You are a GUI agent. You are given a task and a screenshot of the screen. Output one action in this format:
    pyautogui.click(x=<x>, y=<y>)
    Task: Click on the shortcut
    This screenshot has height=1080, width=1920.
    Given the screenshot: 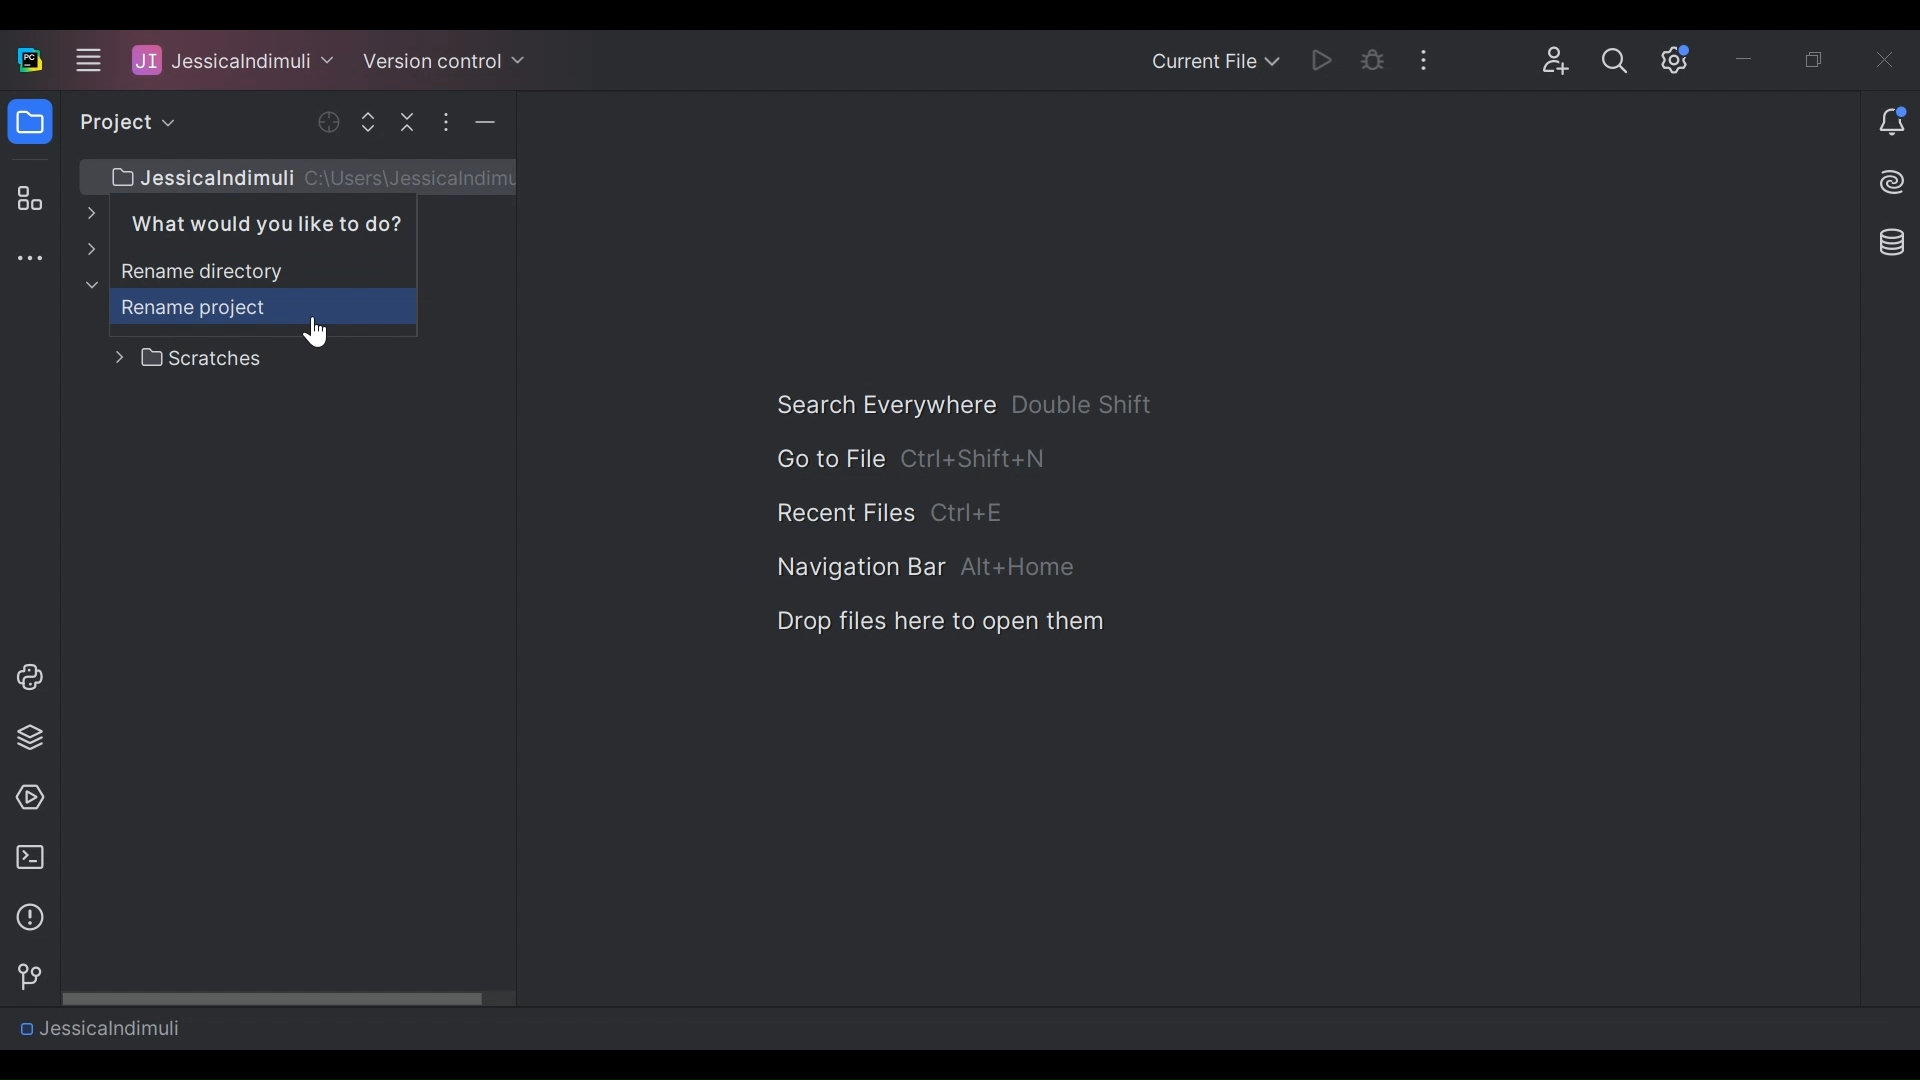 What is the action you would take?
    pyautogui.click(x=975, y=457)
    